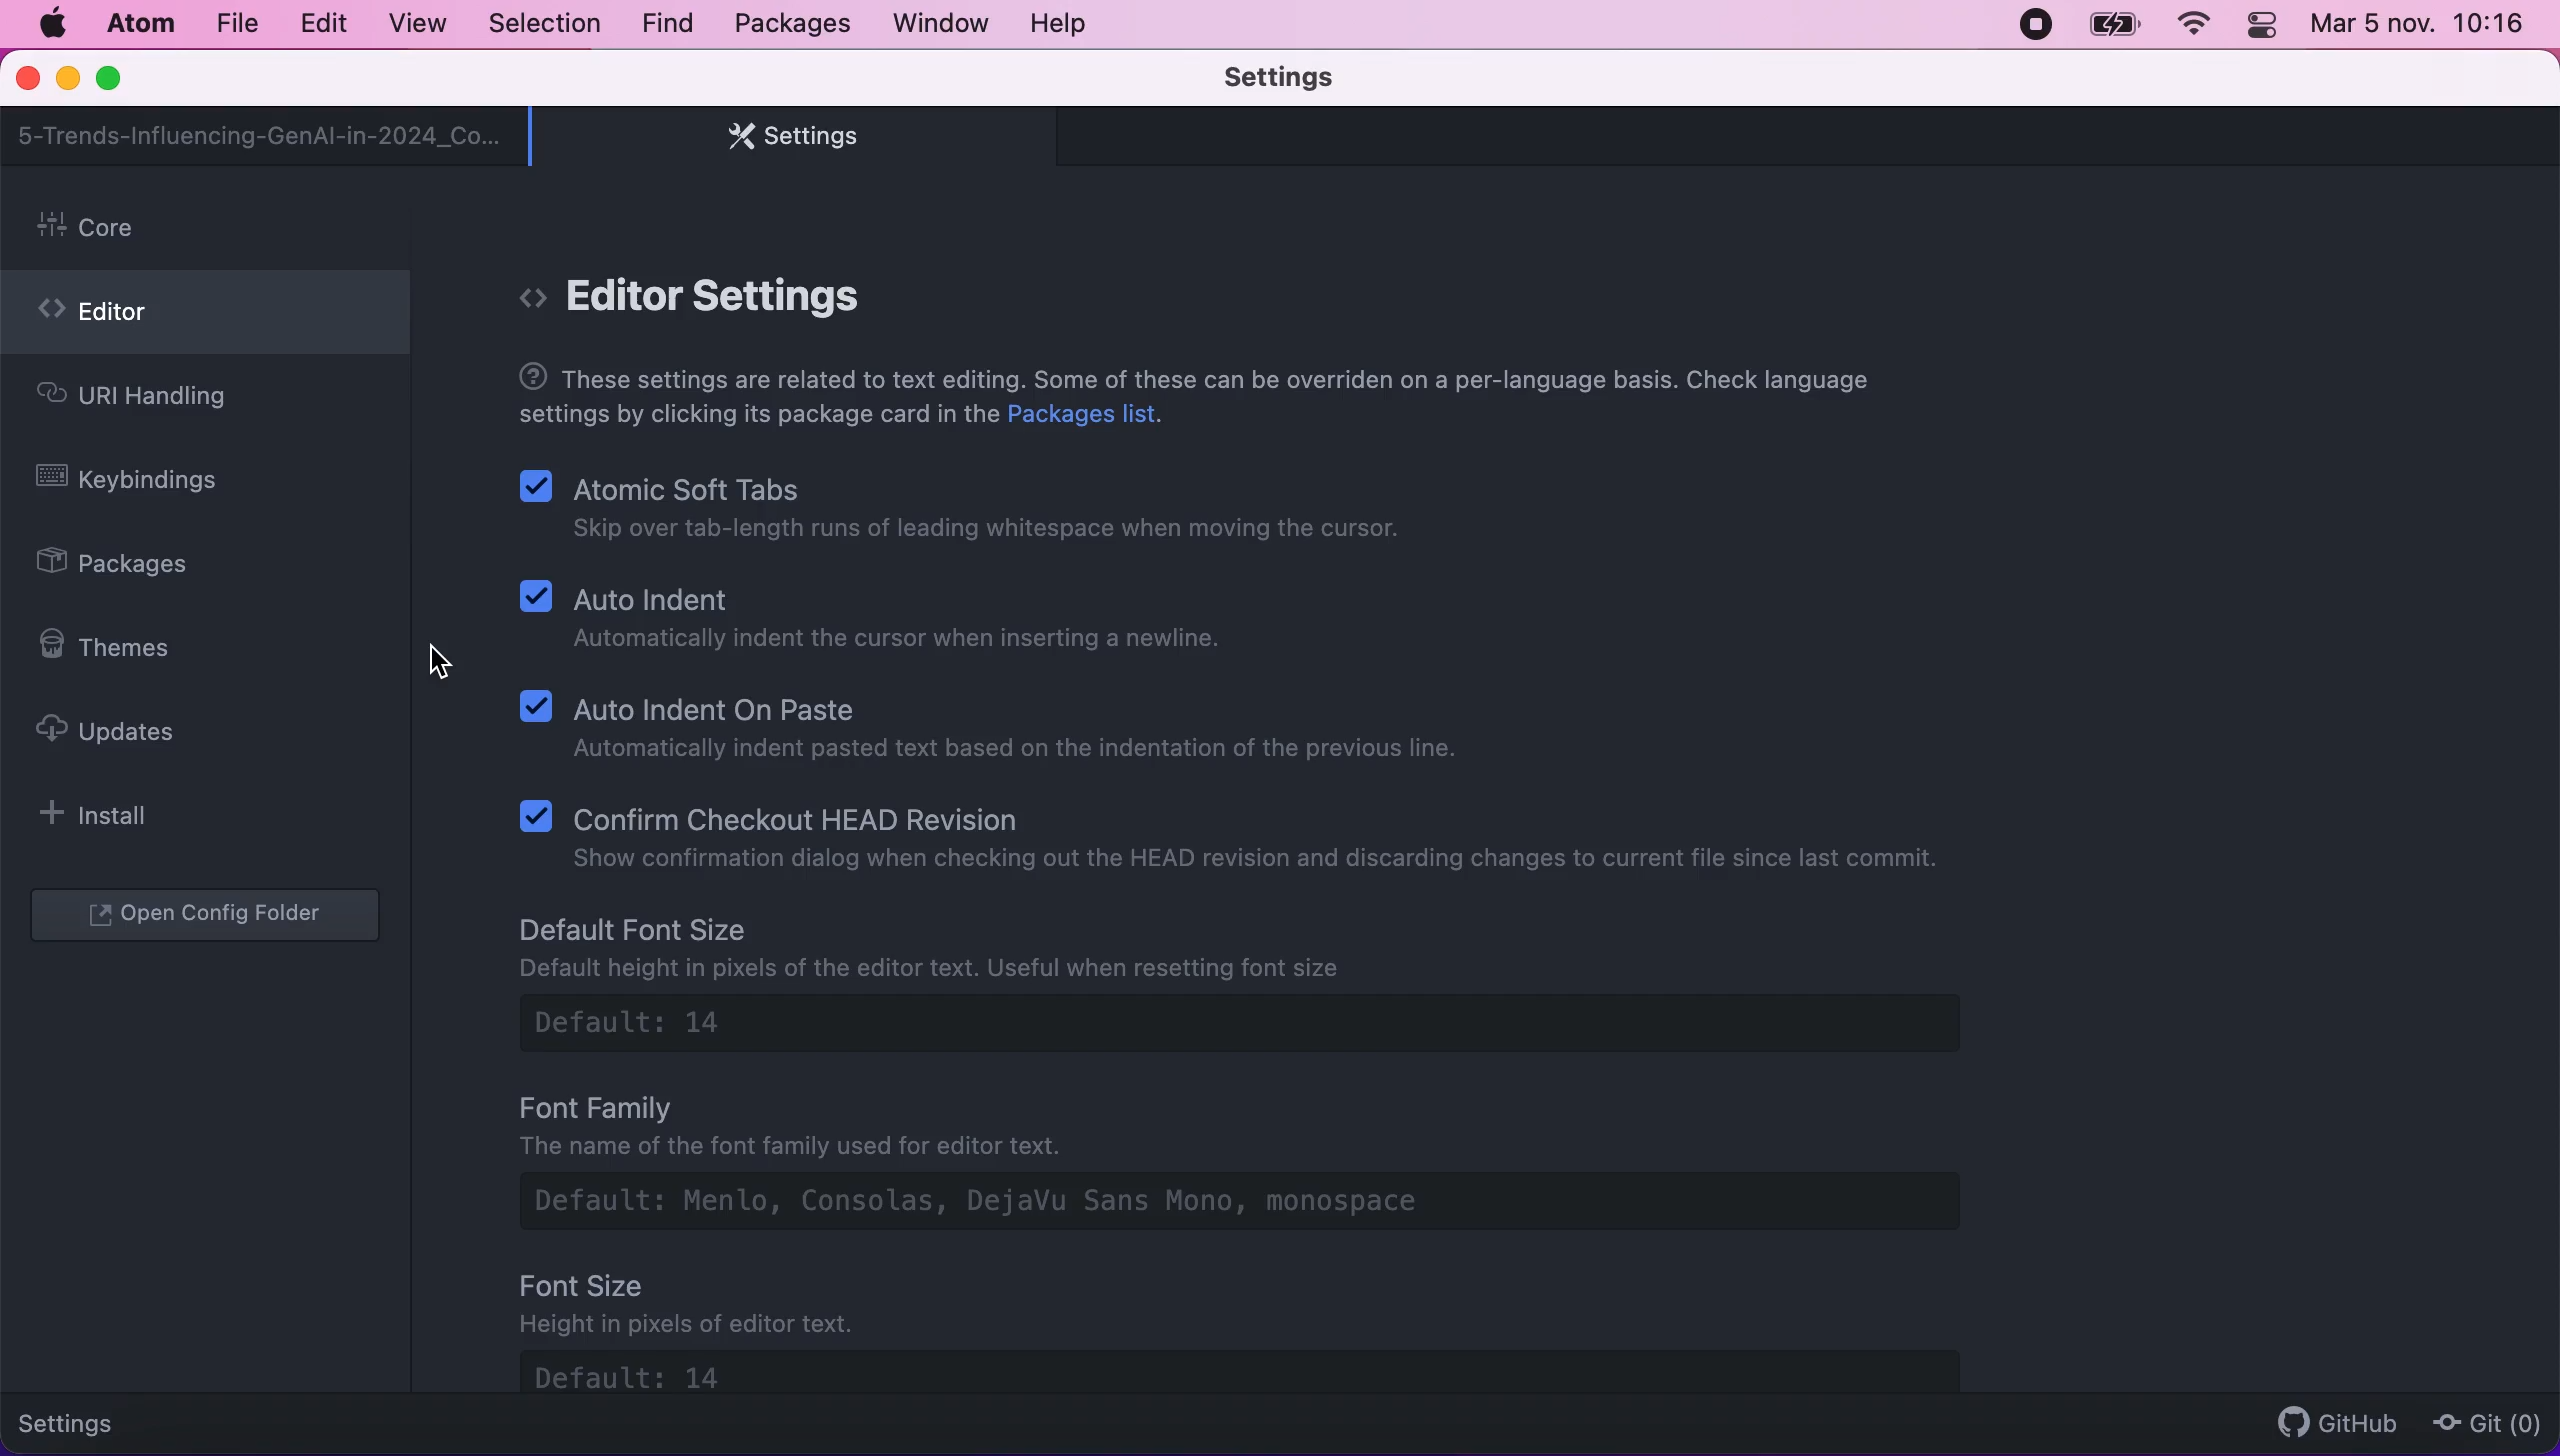  I want to click on text editing settings, so click(1197, 400).